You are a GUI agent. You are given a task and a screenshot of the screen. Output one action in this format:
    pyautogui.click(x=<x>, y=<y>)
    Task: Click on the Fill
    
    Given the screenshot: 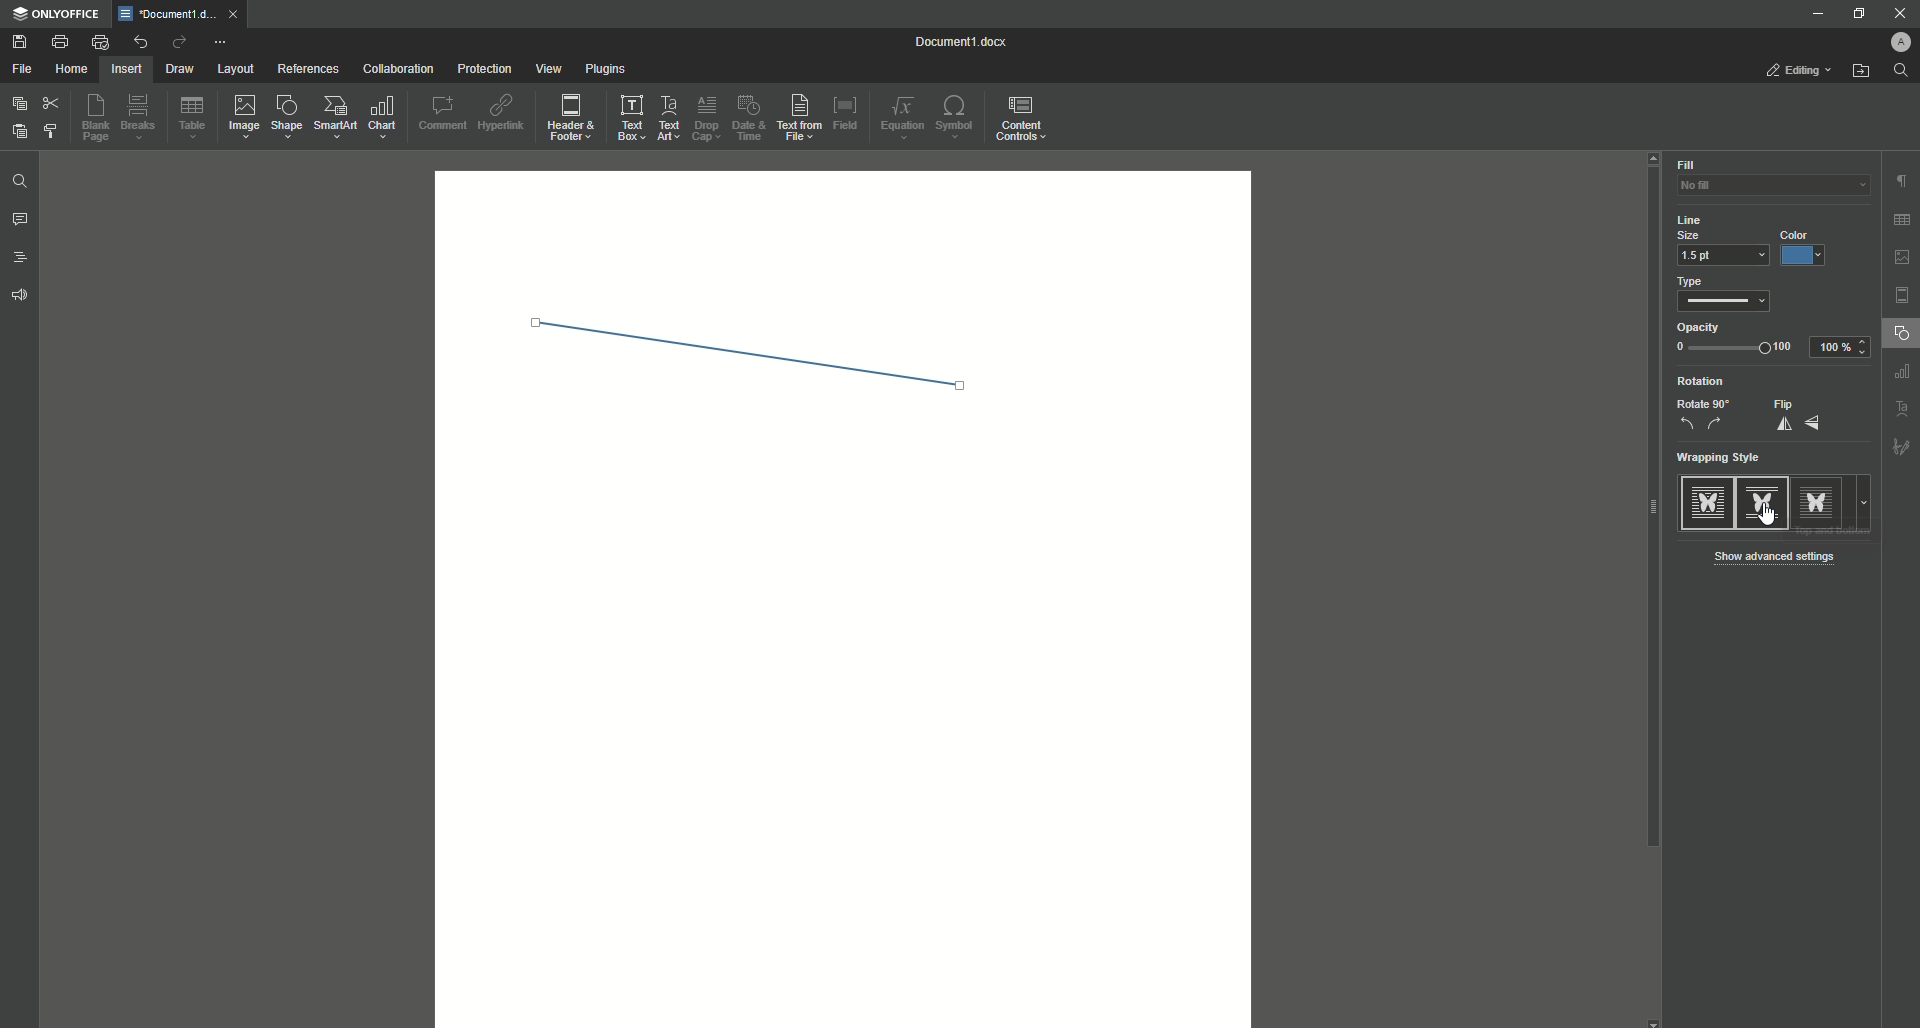 What is the action you would take?
    pyautogui.click(x=1686, y=165)
    